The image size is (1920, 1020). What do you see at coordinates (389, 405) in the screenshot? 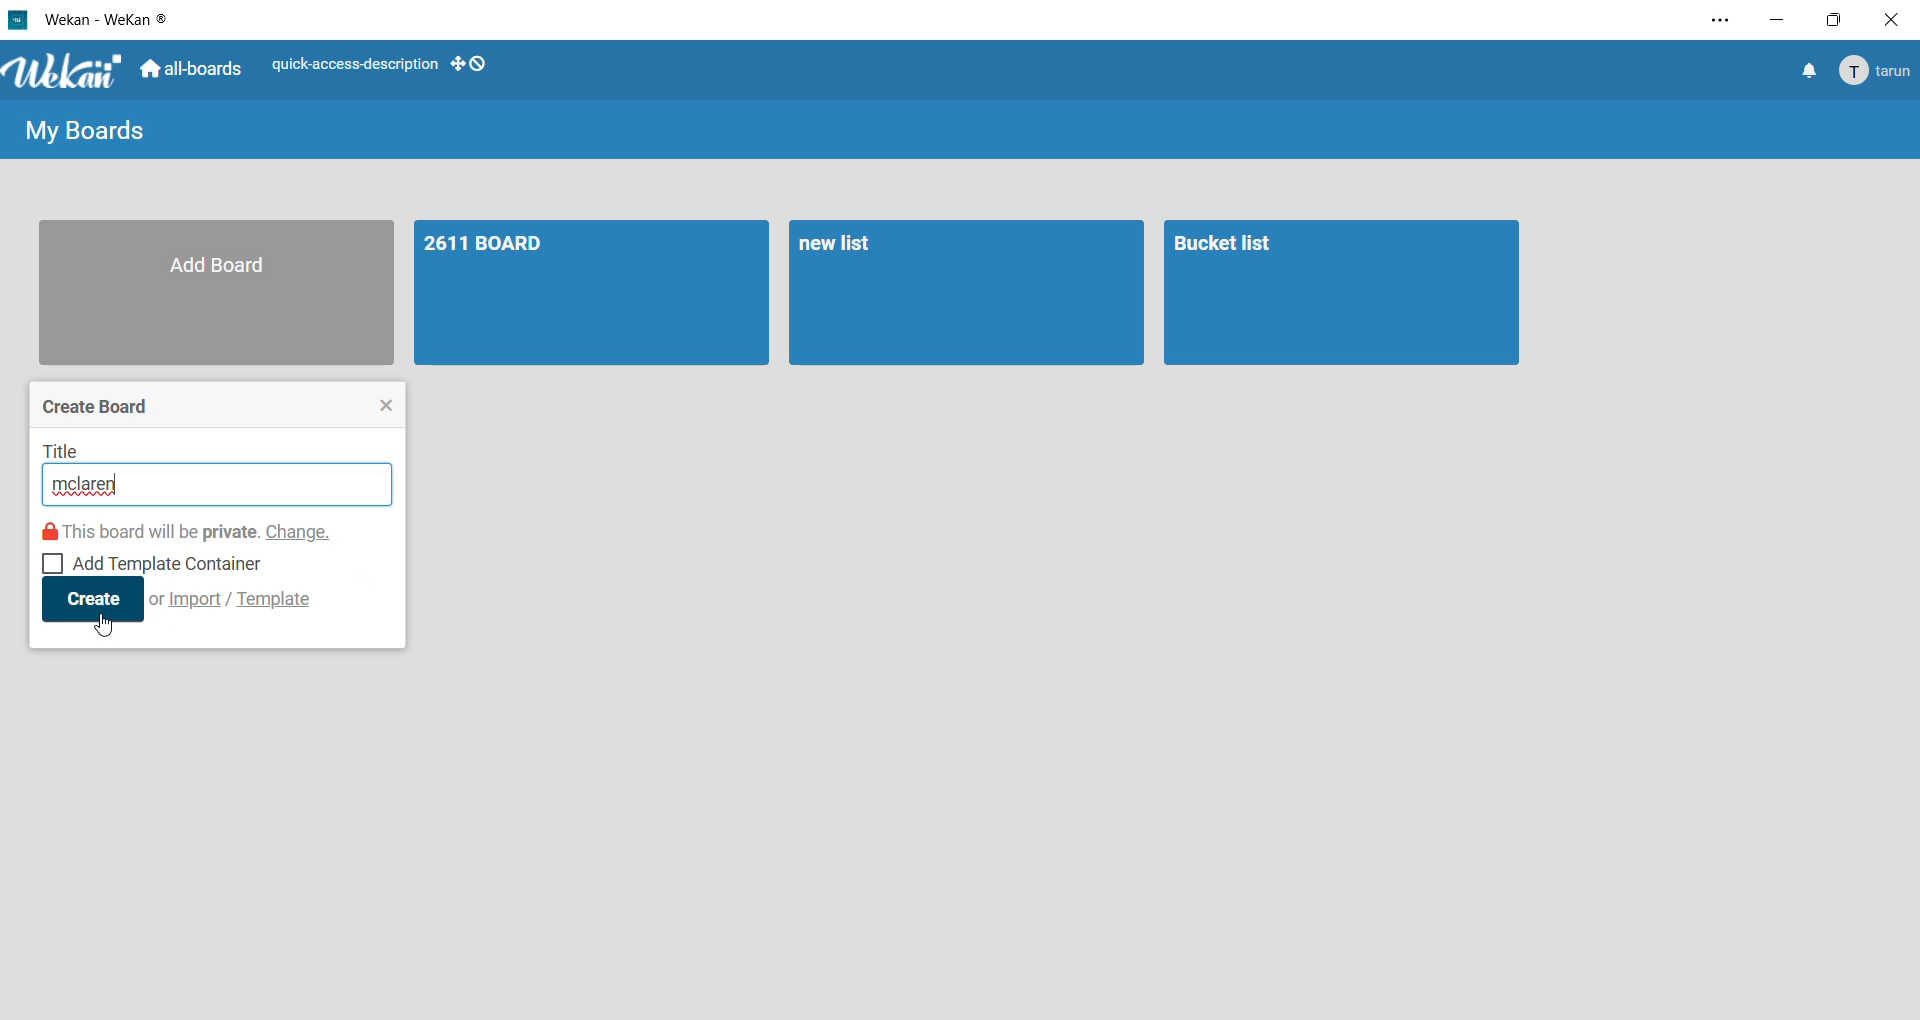
I see `close` at bounding box center [389, 405].